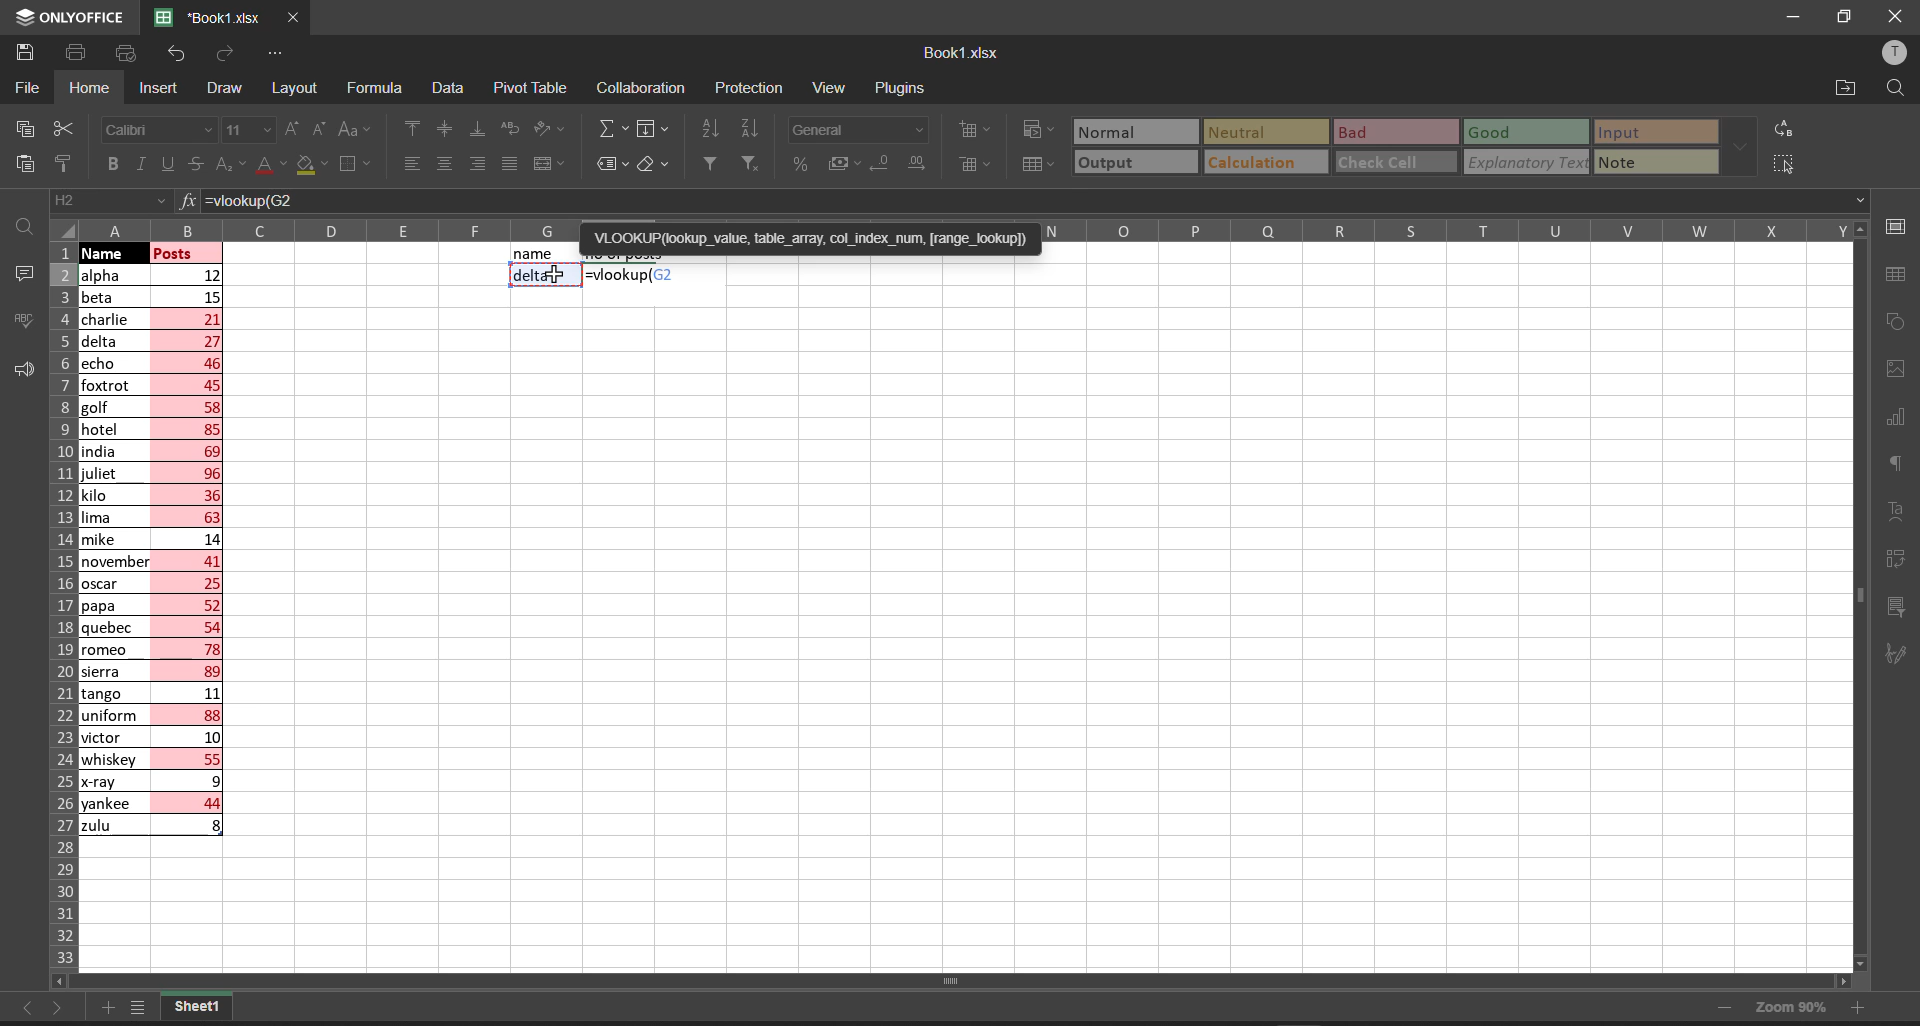  Describe the element at coordinates (1861, 1010) in the screenshot. I see `zoom in` at that location.